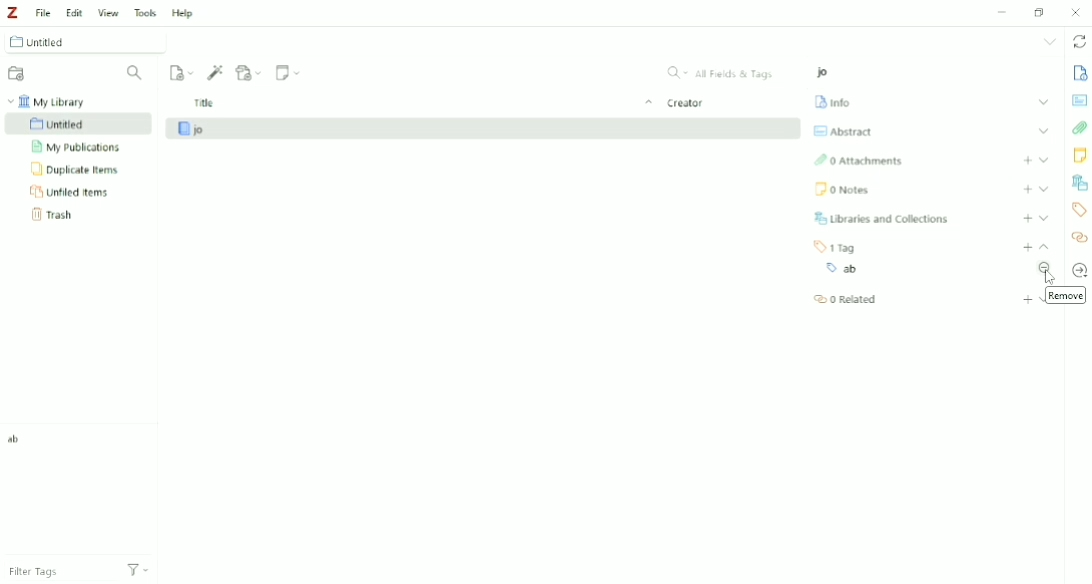 The height and width of the screenshot is (584, 1092). What do you see at coordinates (77, 170) in the screenshot?
I see `Duplicate Items` at bounding box center [77, 170].